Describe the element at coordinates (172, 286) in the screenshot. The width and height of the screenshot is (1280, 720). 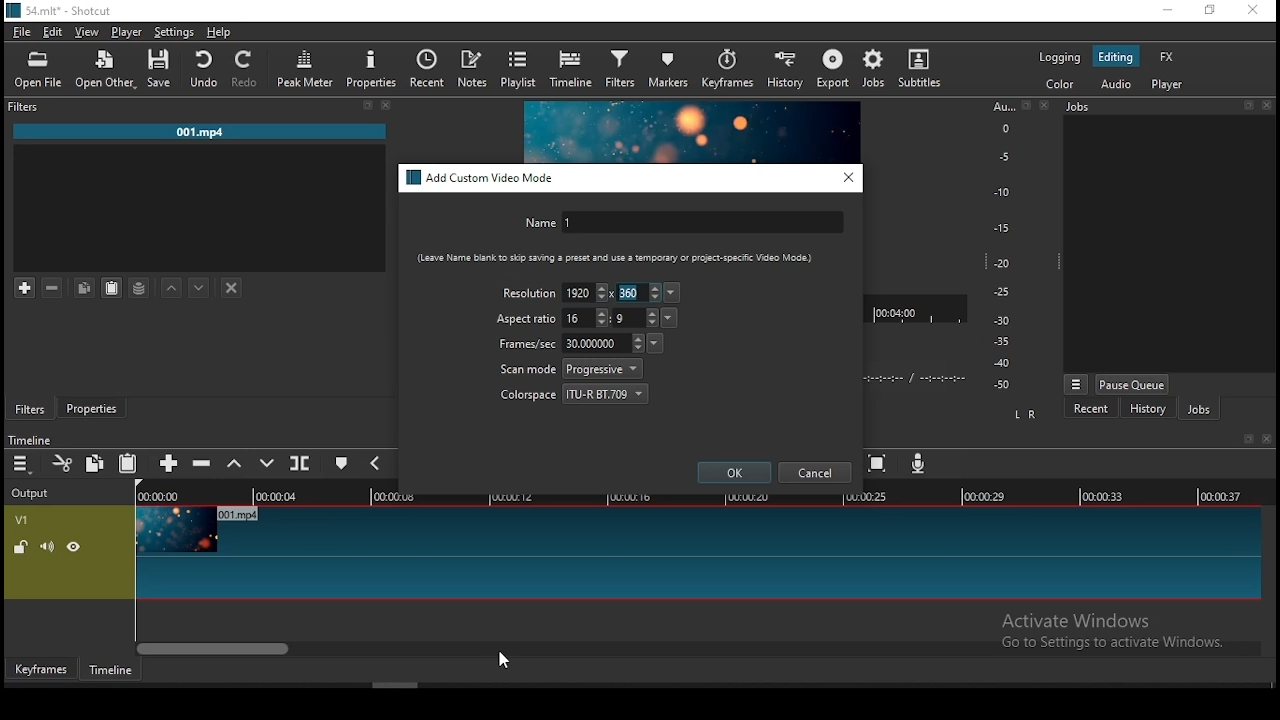
I see `move filter up` at that location.